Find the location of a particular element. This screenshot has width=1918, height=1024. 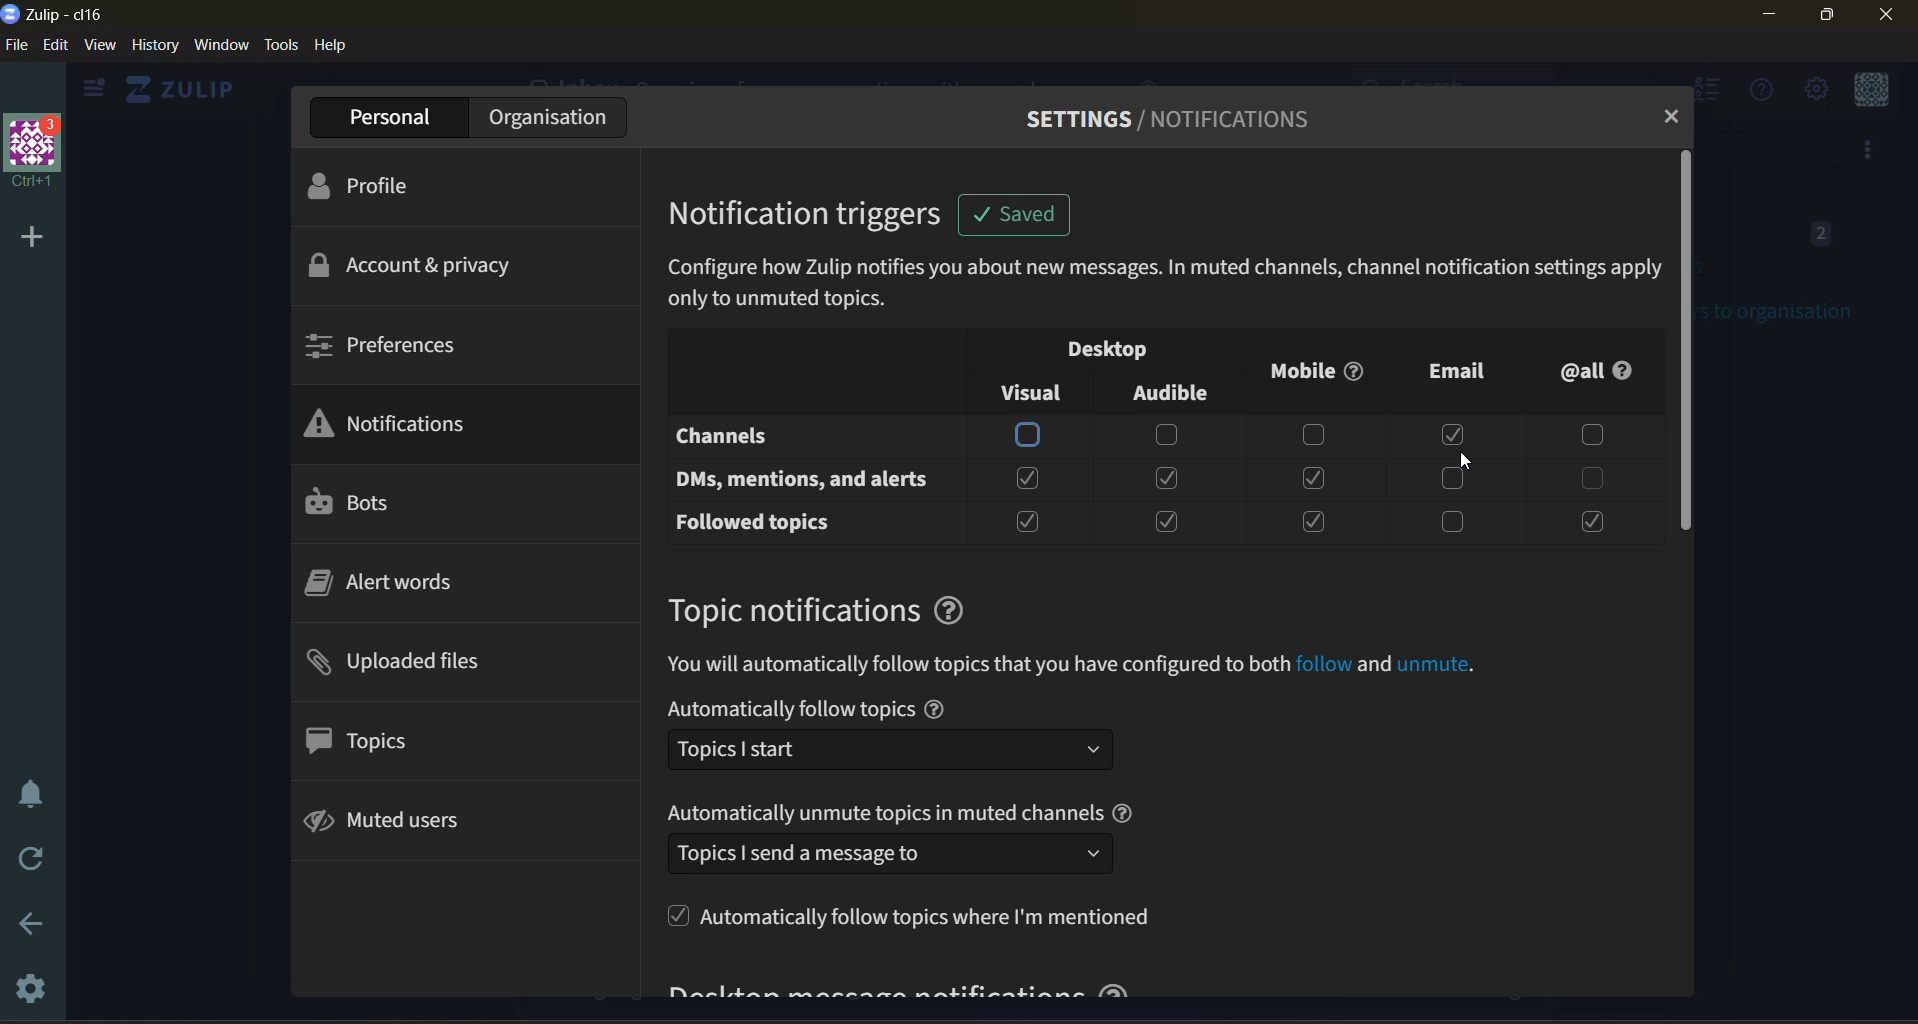

checkbox is located at coordinates (1585, 434).